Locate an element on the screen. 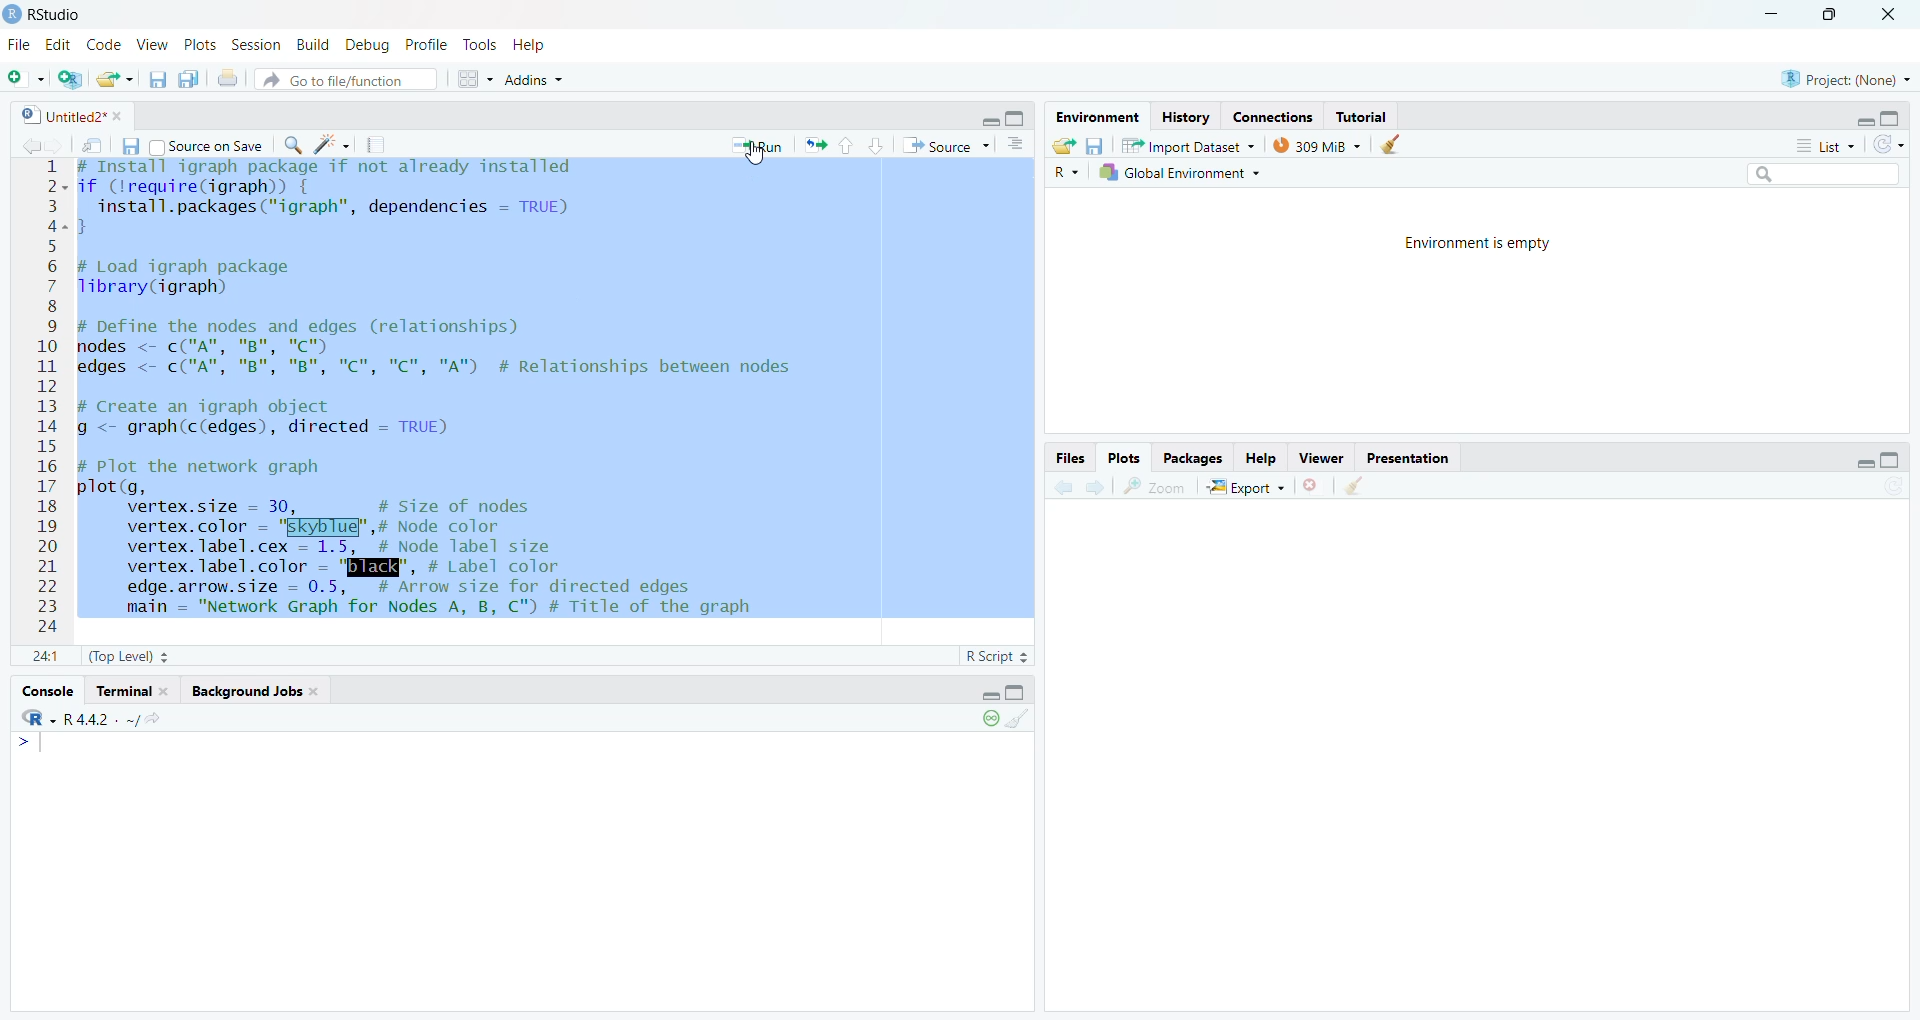 The height and width of the screenshot is (1020, 1920). Plots is located at coordinates (1120, 452).